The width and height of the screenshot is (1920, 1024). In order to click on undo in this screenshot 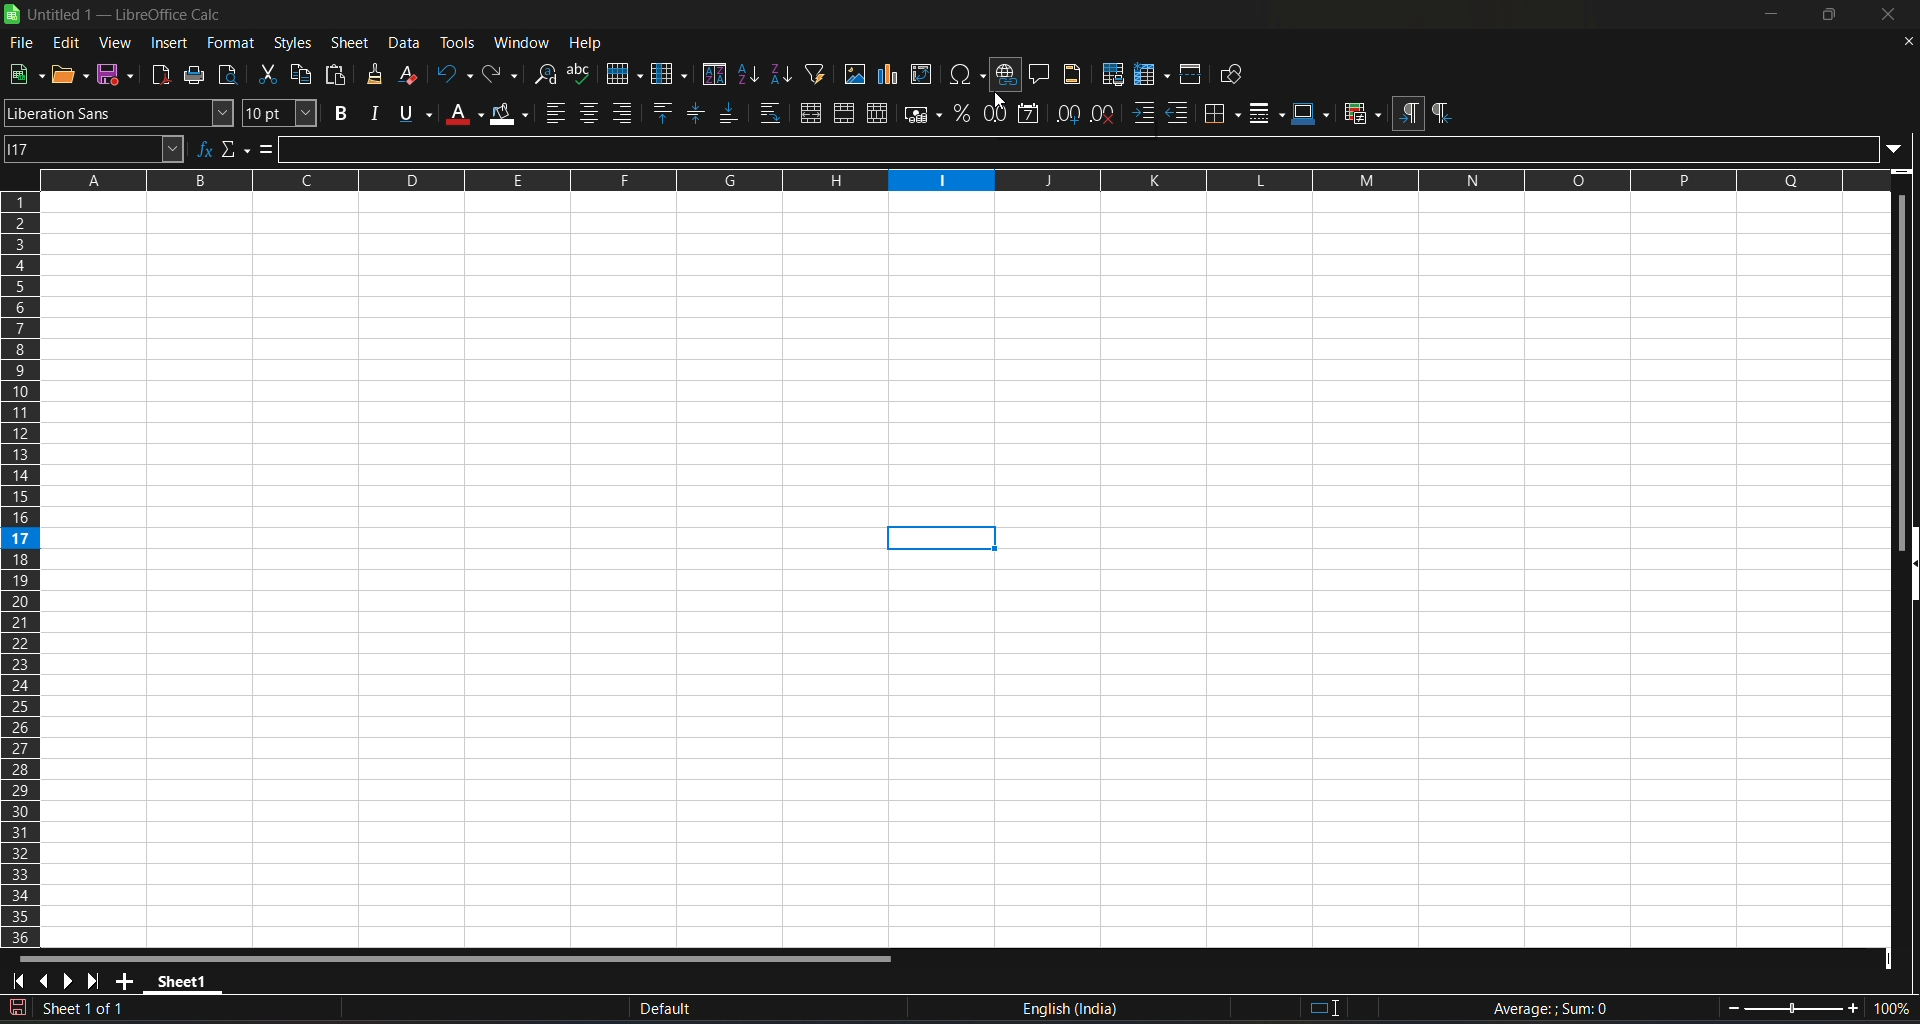, I will do `click(455, 74)`.